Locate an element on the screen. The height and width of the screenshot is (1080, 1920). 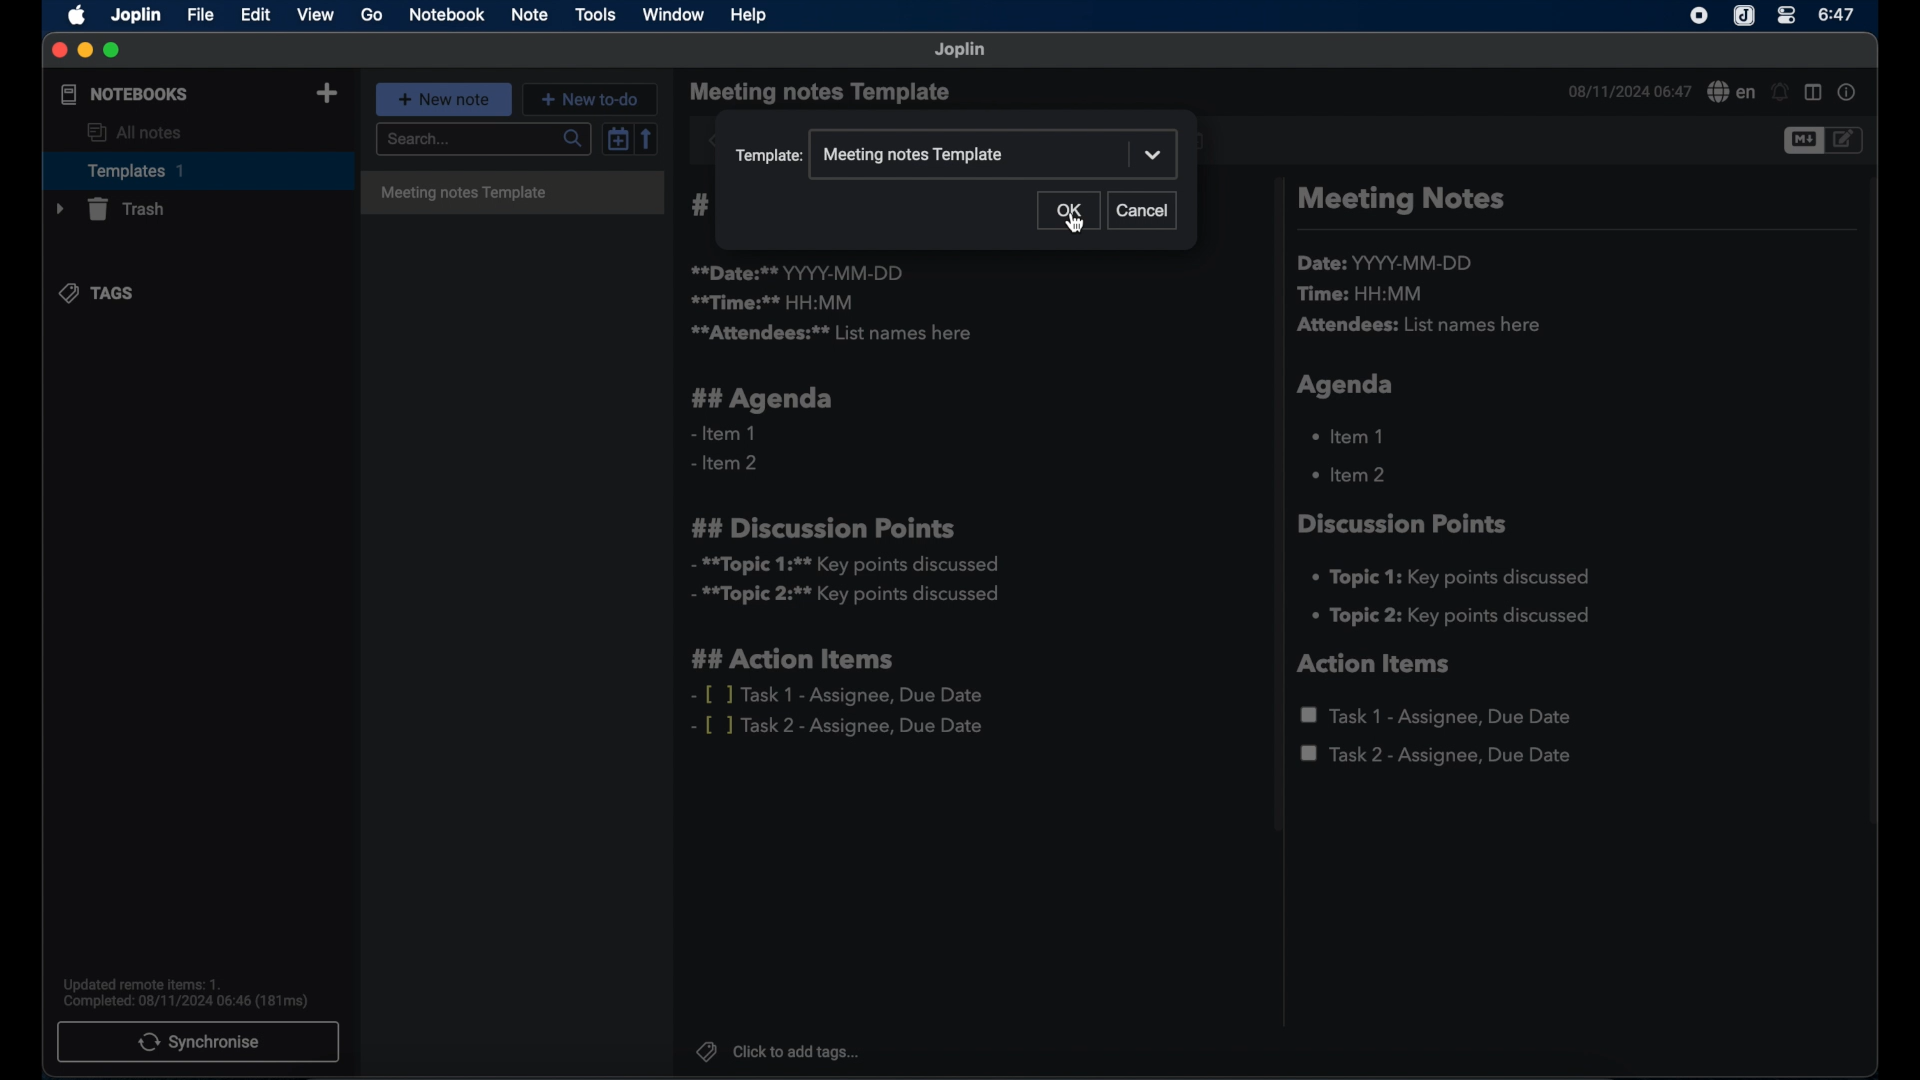
new to-do is located at coordinates (594, 98).